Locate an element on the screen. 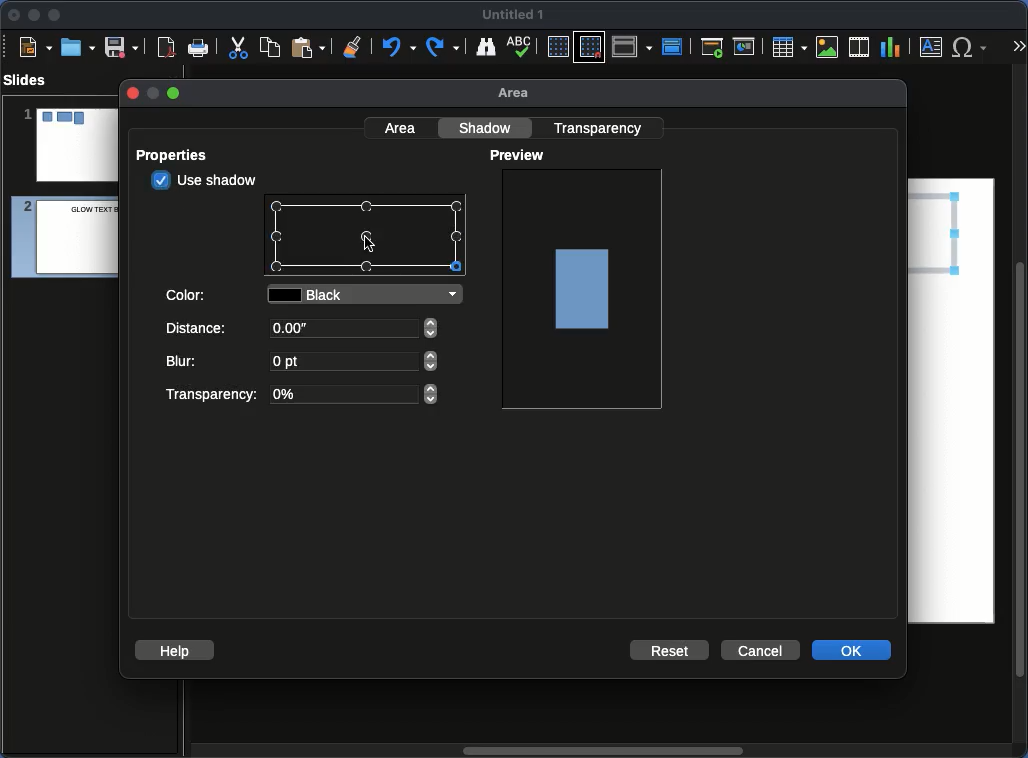 The width and height of the screenshot is (1028, 758). Snap to grid is located at coordinates (592, 46).